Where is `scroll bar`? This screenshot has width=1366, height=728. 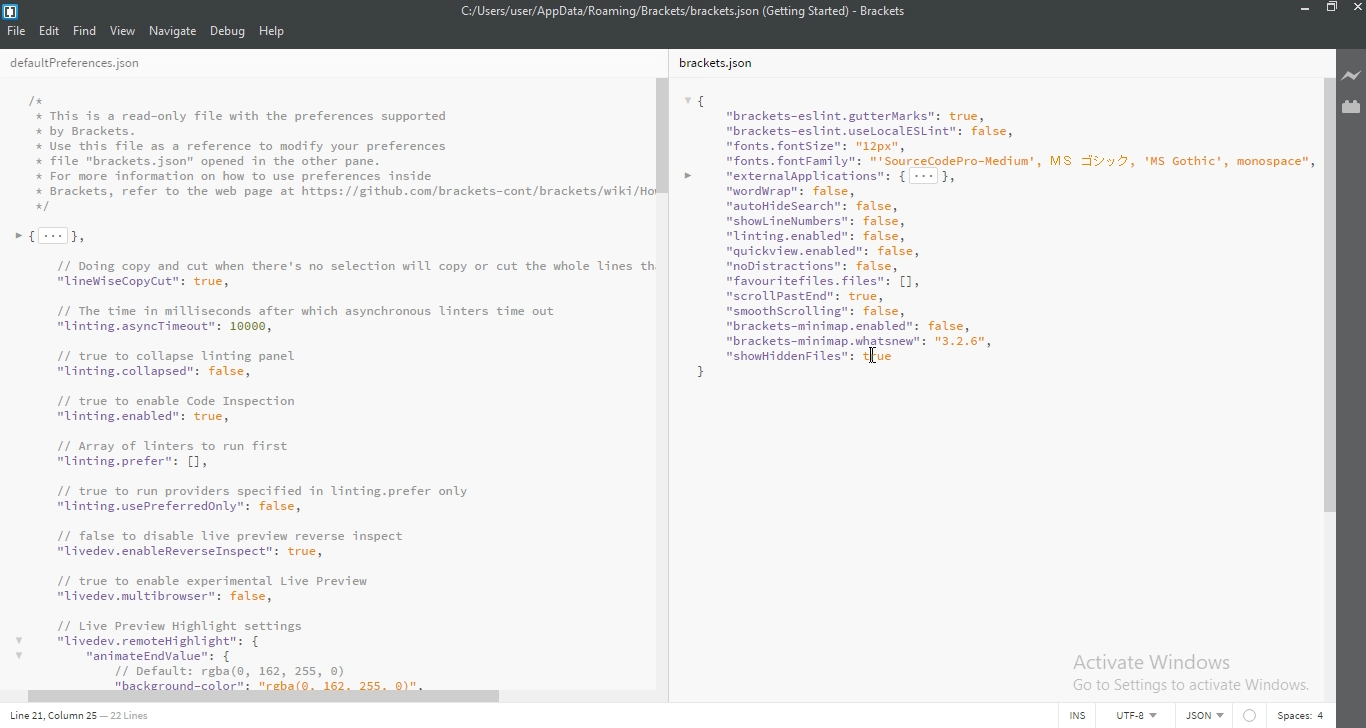 scroll bar is located at coordinates (660, 134).